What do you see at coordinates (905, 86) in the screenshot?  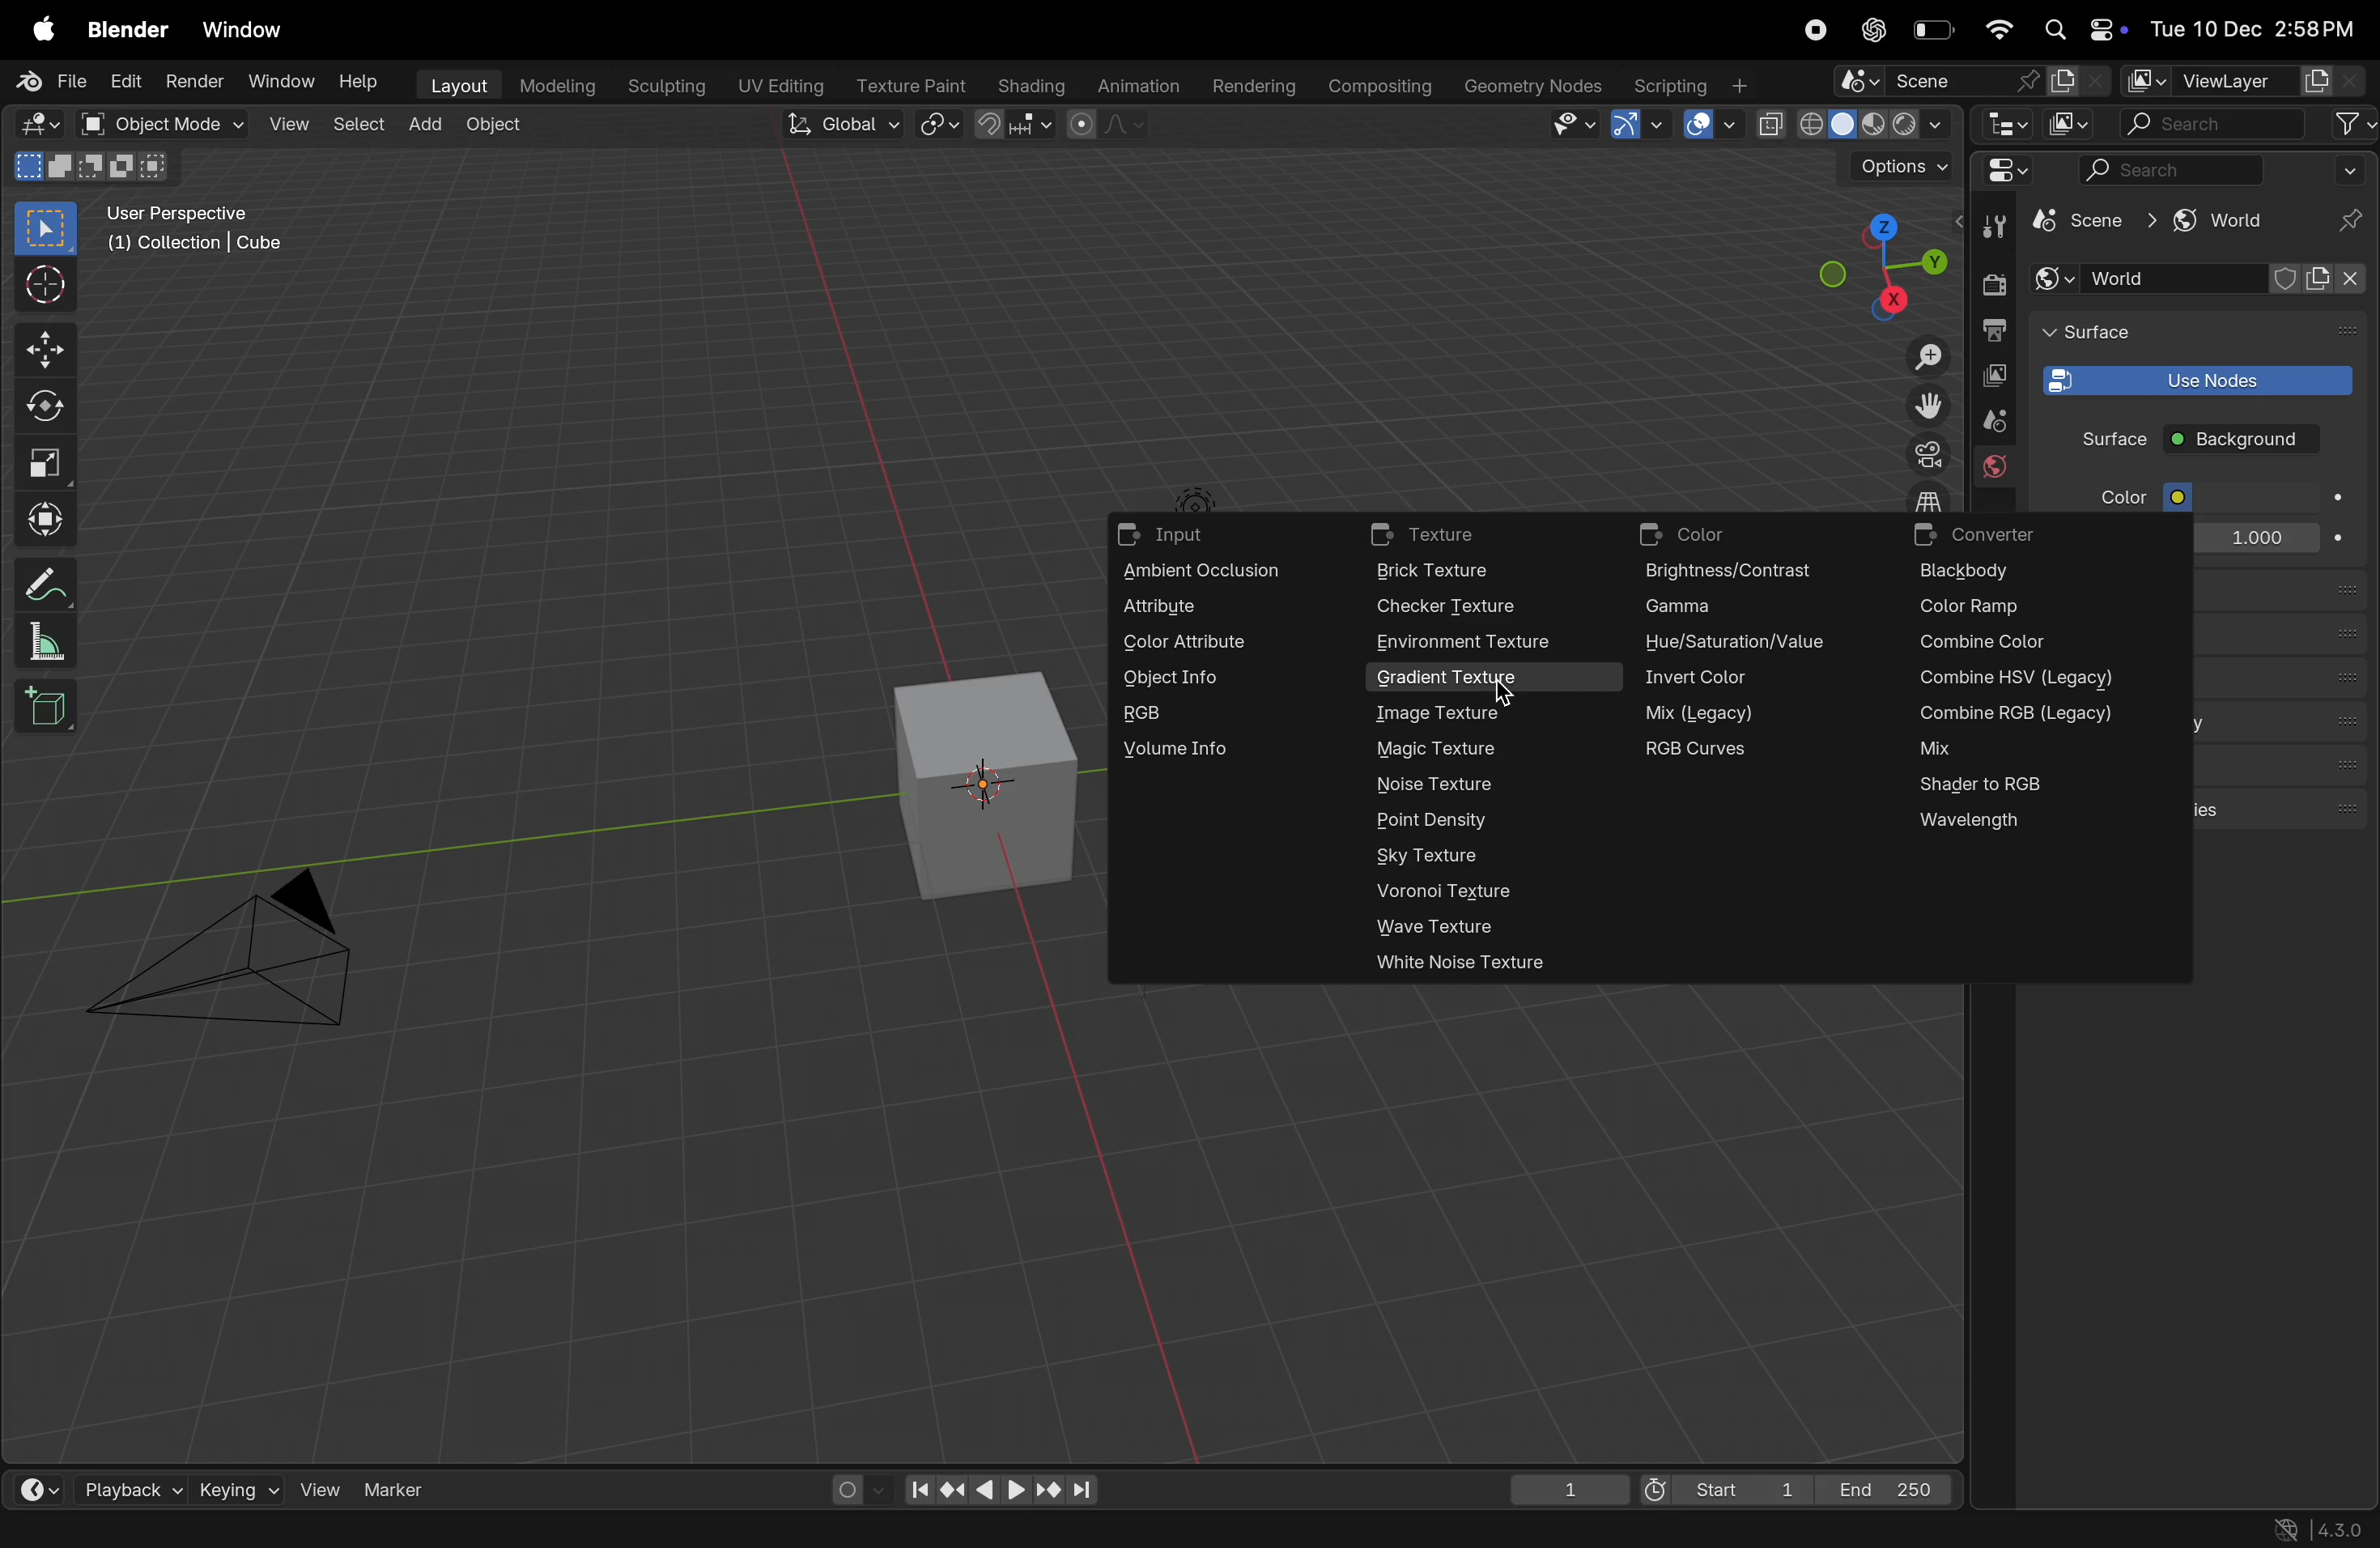 I see `texture paint` at bounding box center [905, 86].